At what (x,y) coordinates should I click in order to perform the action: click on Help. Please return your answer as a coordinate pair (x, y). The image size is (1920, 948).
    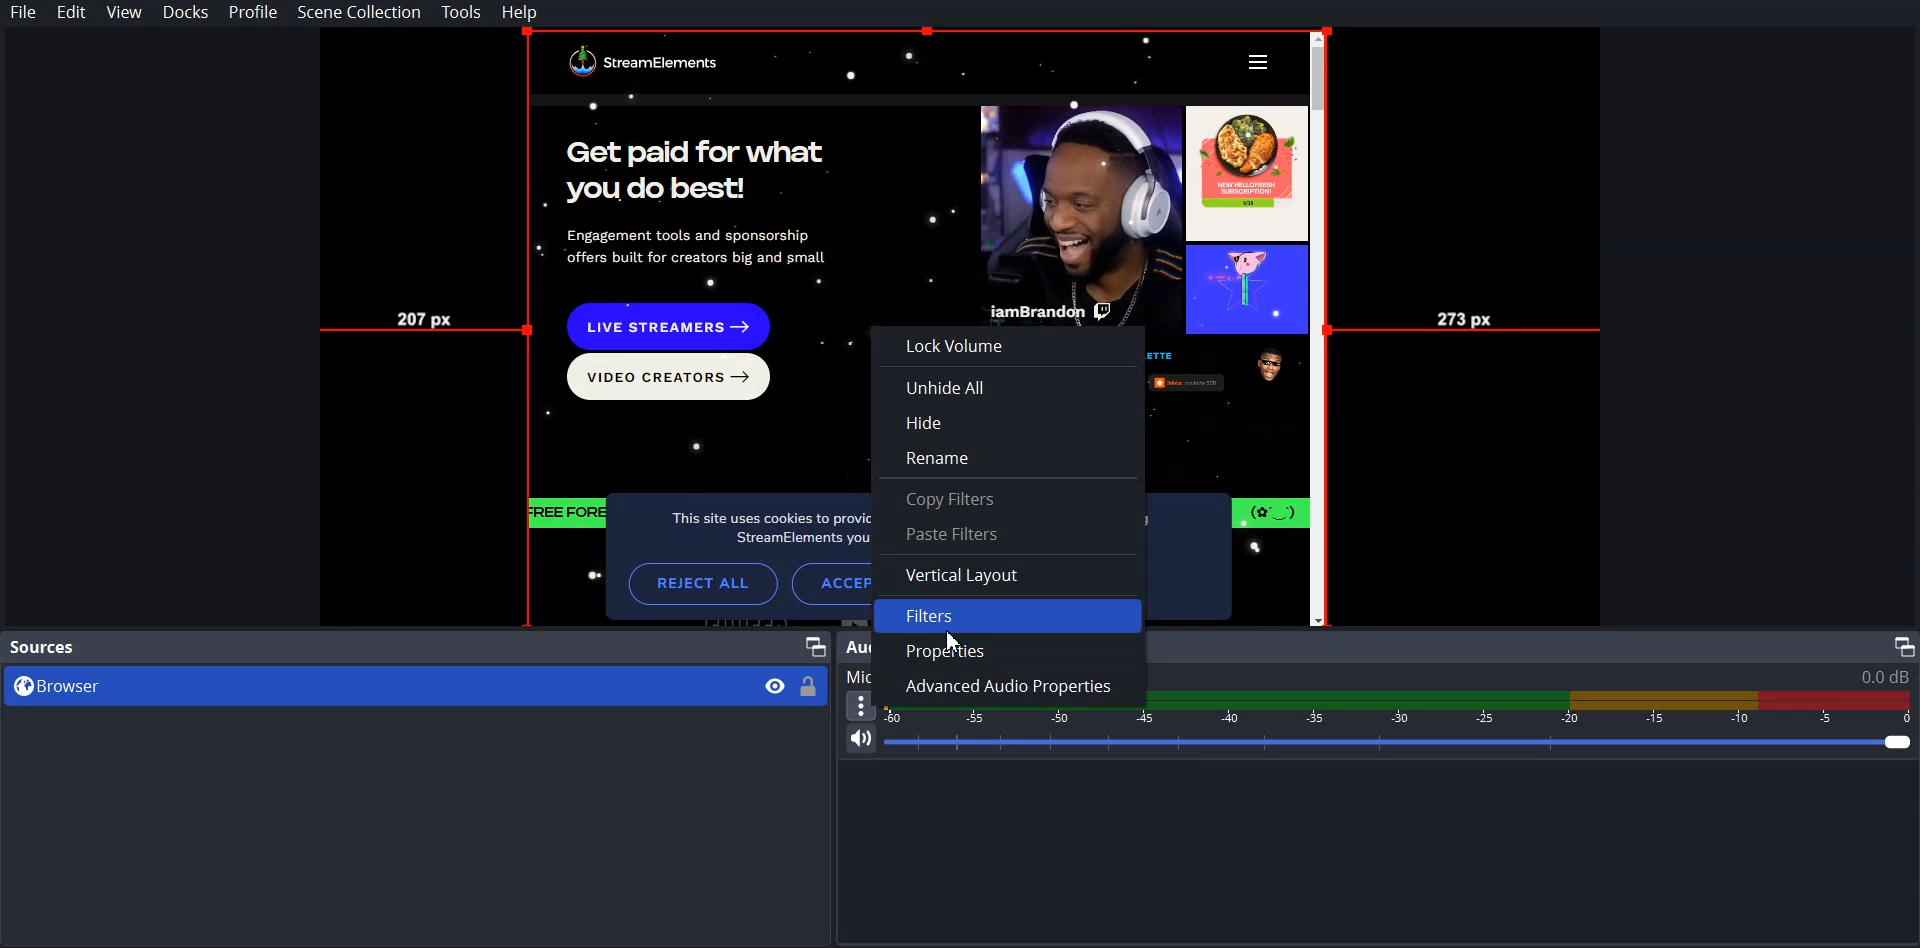
    Looking at the image, I should click on (520, 14).